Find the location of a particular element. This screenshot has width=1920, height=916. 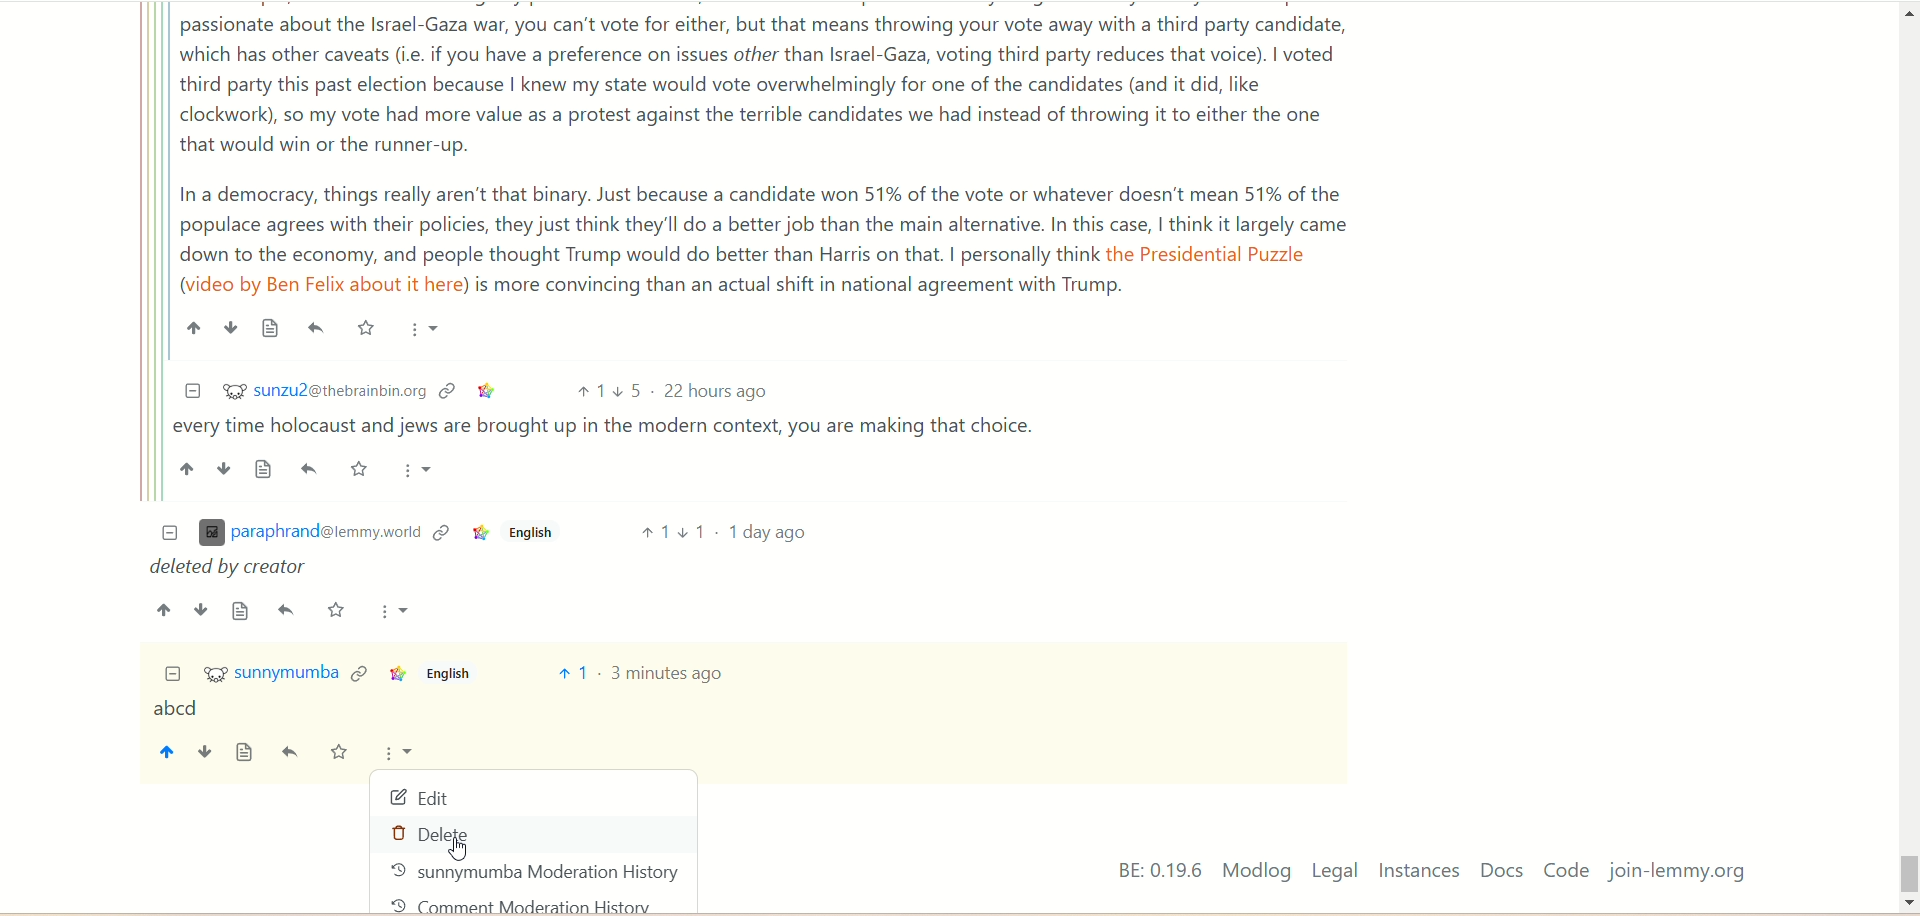

Collapse is located at coordinates (170, 534).